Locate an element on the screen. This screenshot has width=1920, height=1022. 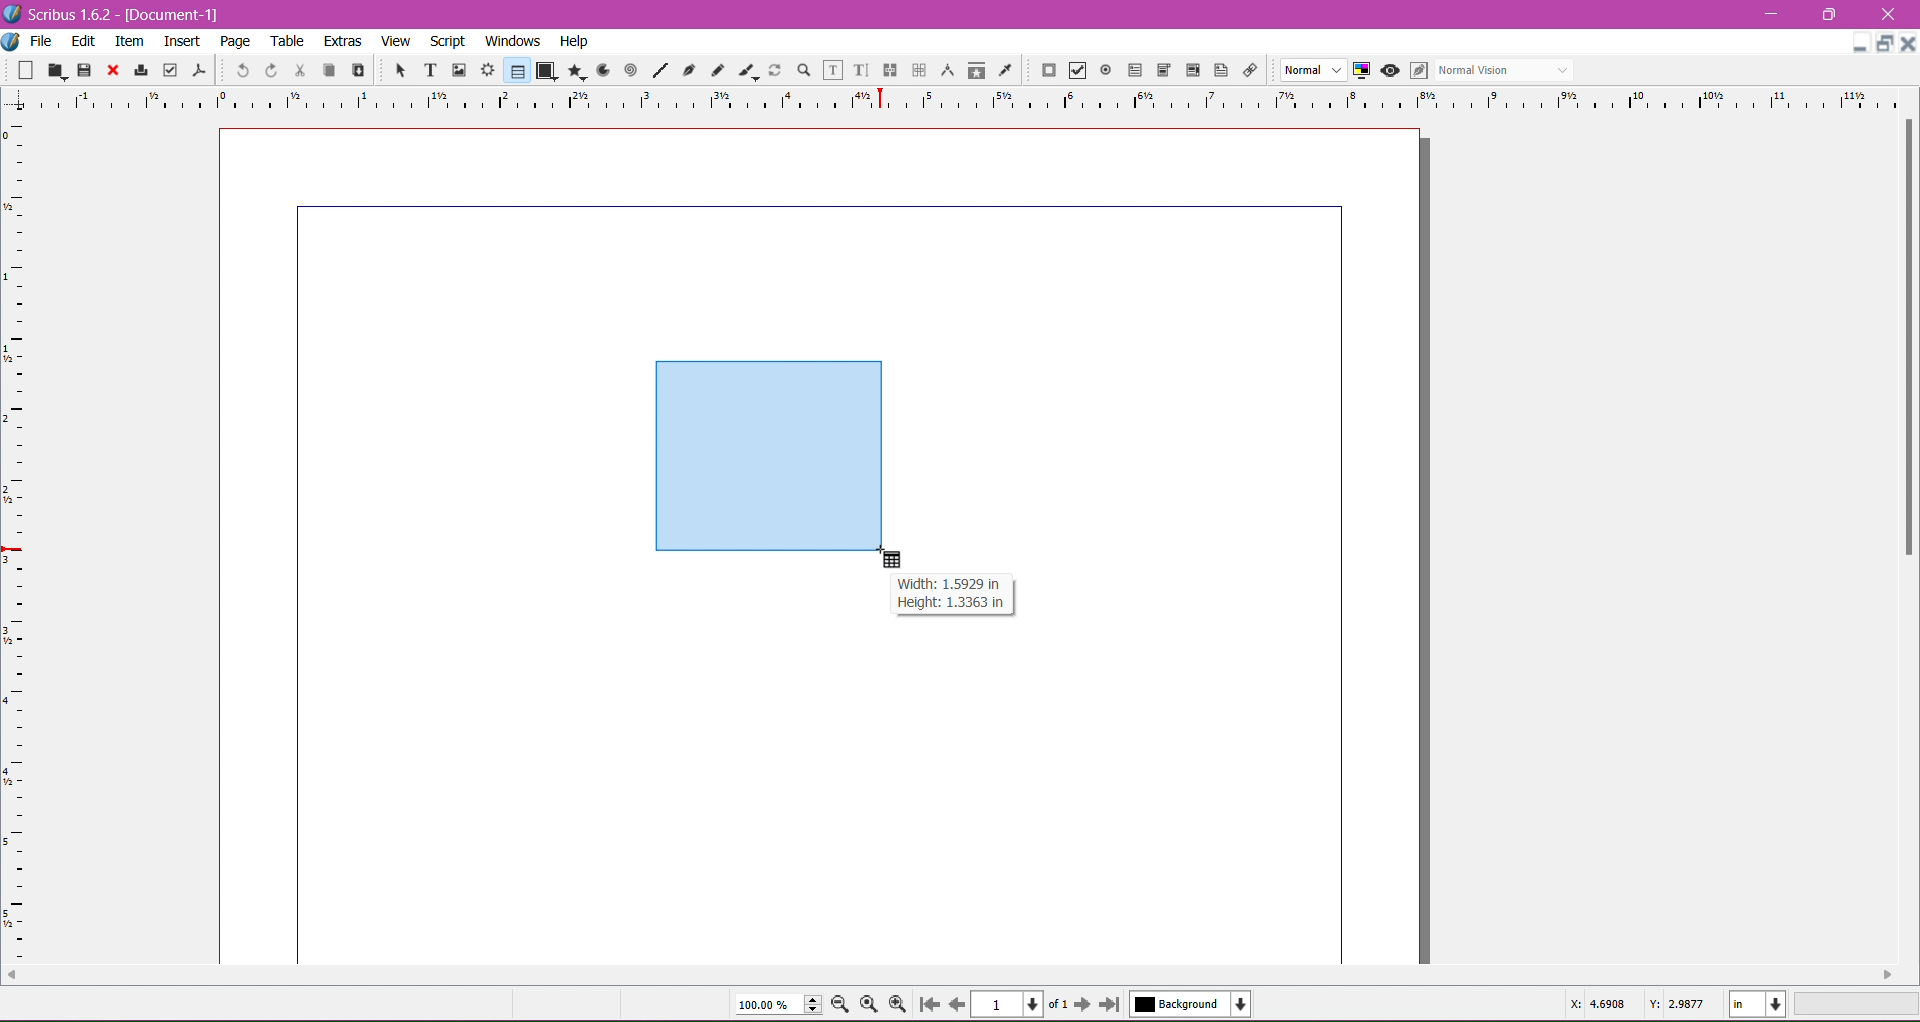
Edit Text with Story is located at coordinates (861, 70).